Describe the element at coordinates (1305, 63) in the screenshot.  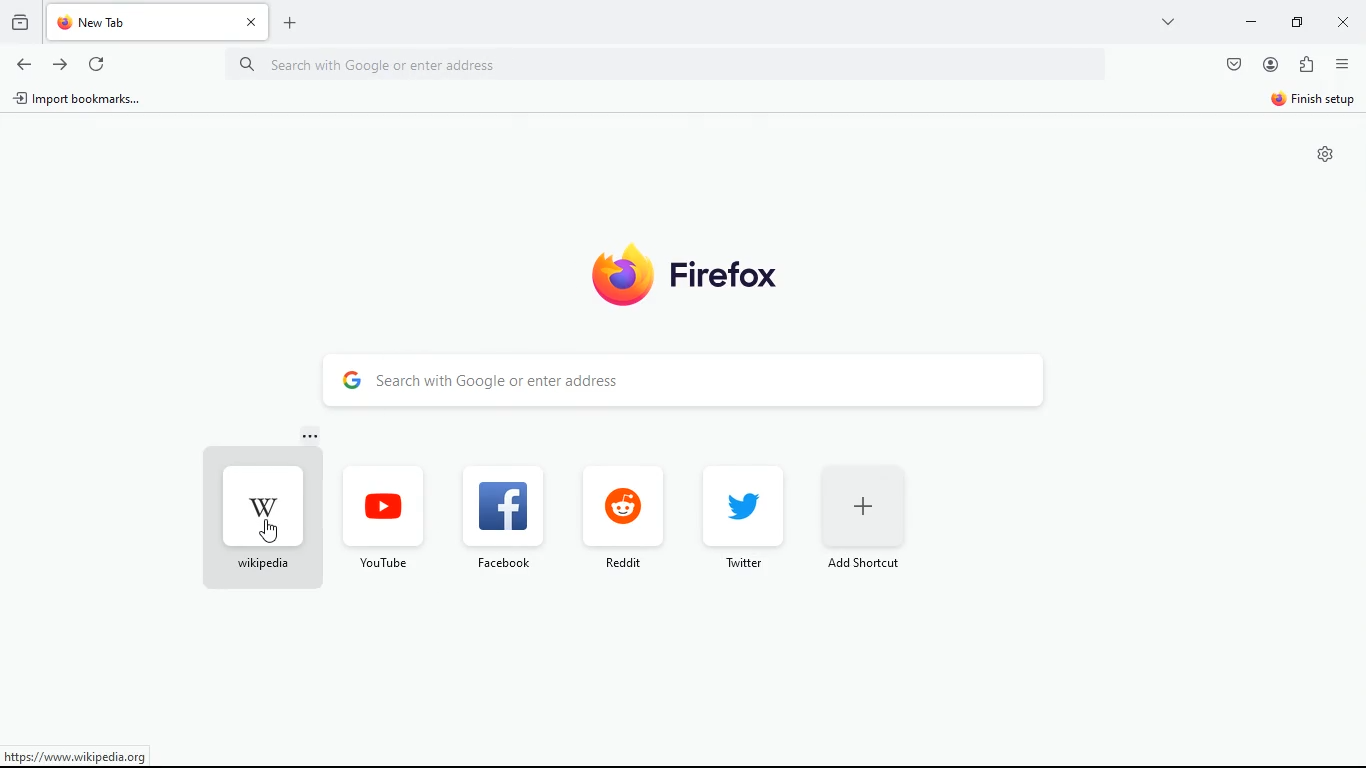
I see `extensions` at that location.